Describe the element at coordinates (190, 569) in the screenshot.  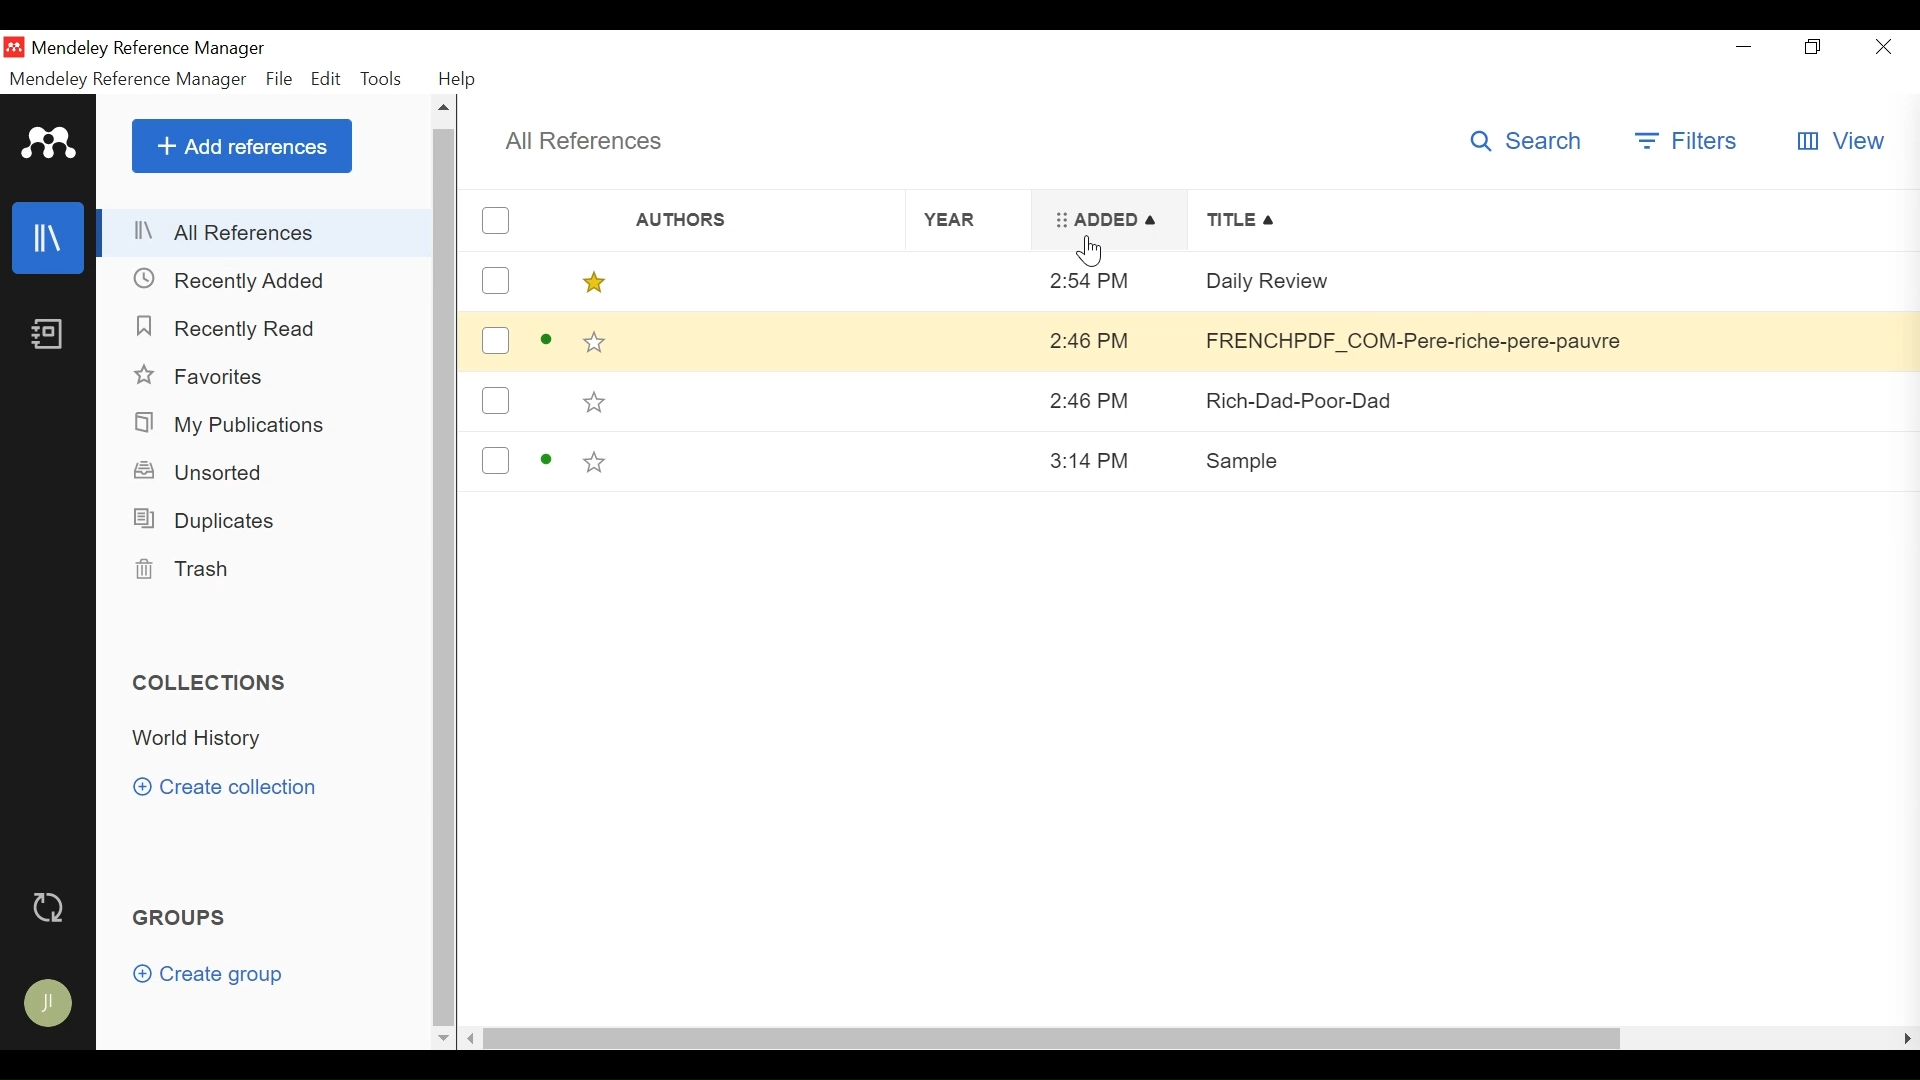
I see `Trash` at that location.